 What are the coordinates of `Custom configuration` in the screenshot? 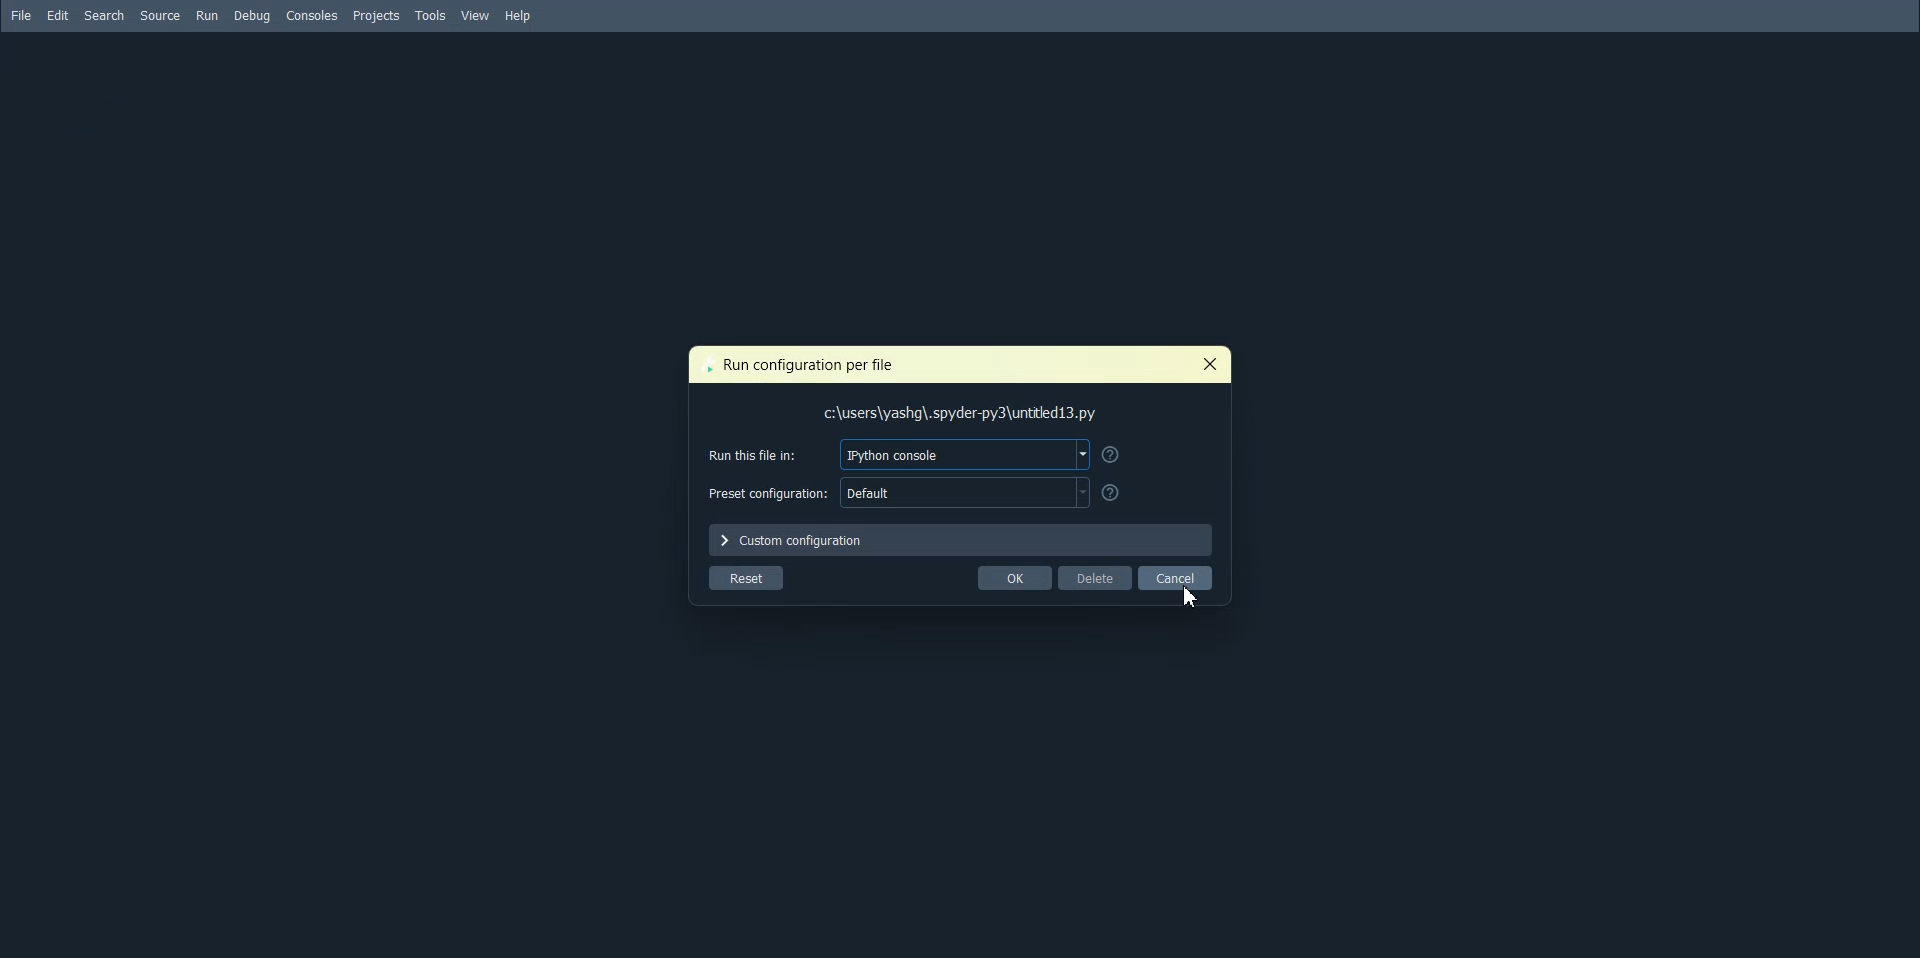 It's located at (959, 540).